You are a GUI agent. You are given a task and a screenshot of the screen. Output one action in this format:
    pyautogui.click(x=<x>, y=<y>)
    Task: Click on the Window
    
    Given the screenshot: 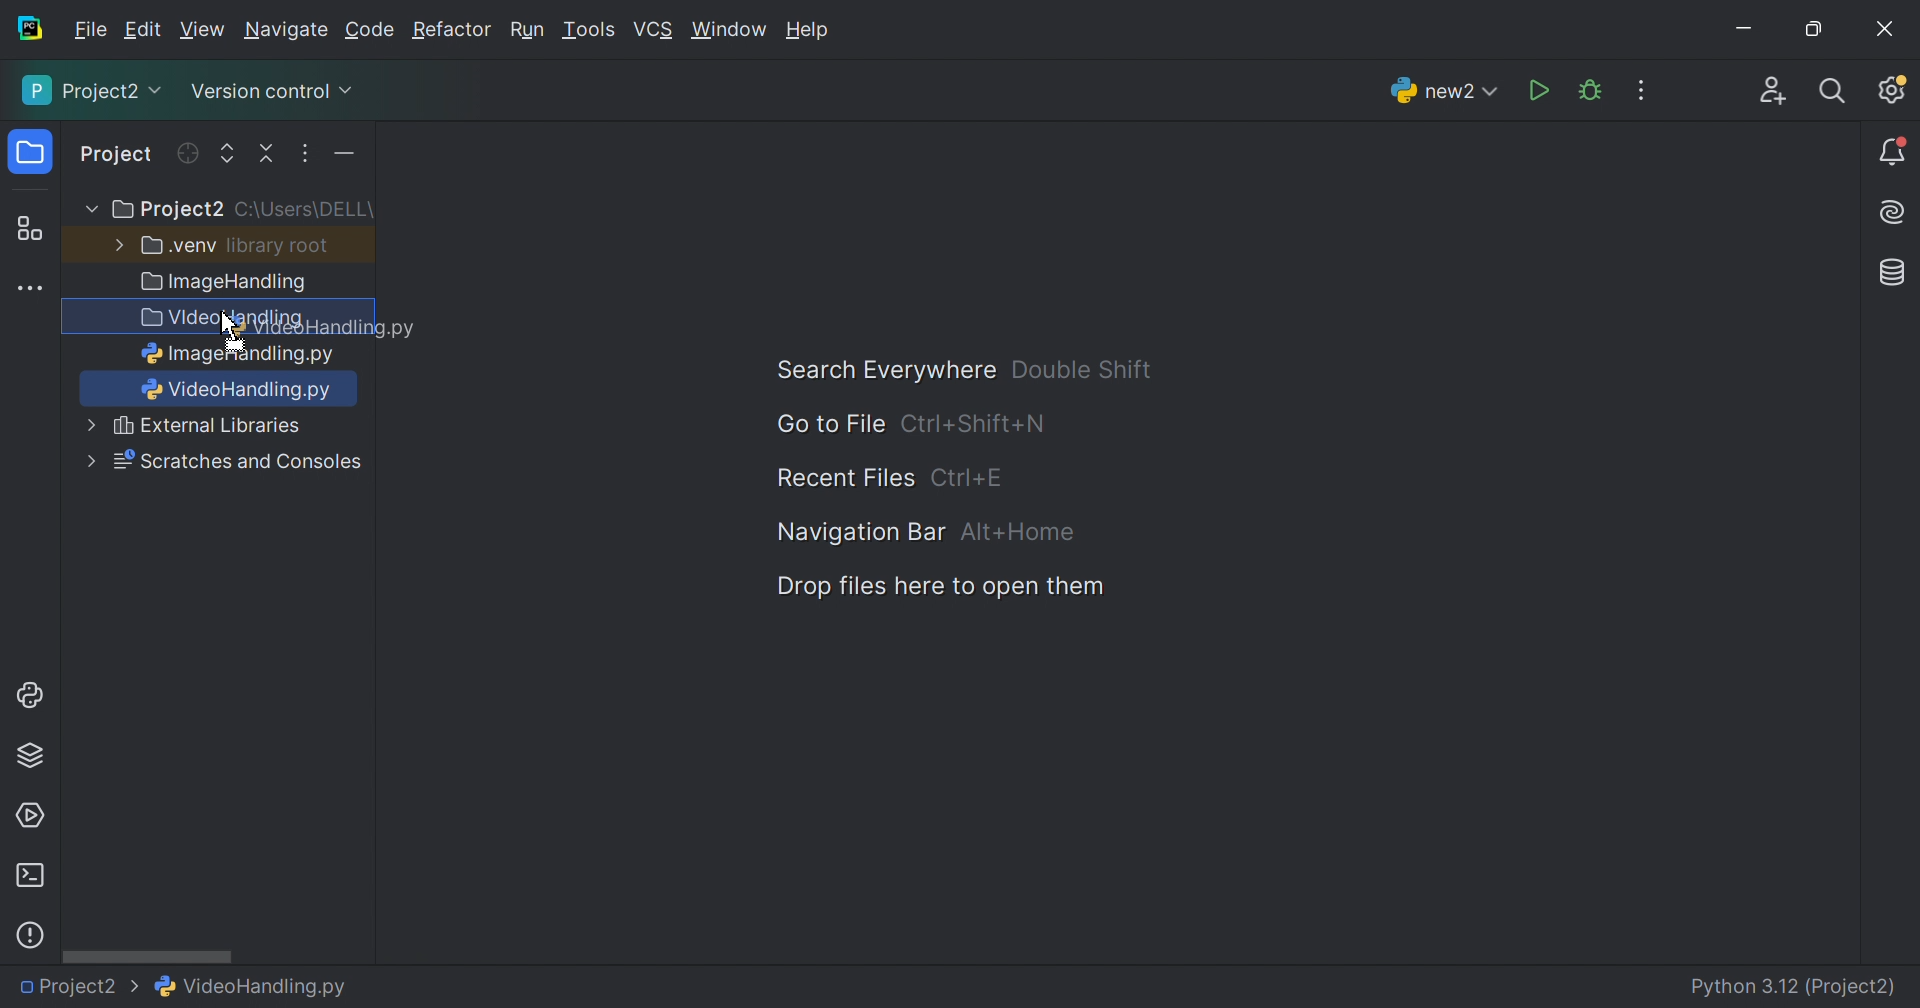 What is the action you would take?
    pyautogui.click(x=730, y=32)
    